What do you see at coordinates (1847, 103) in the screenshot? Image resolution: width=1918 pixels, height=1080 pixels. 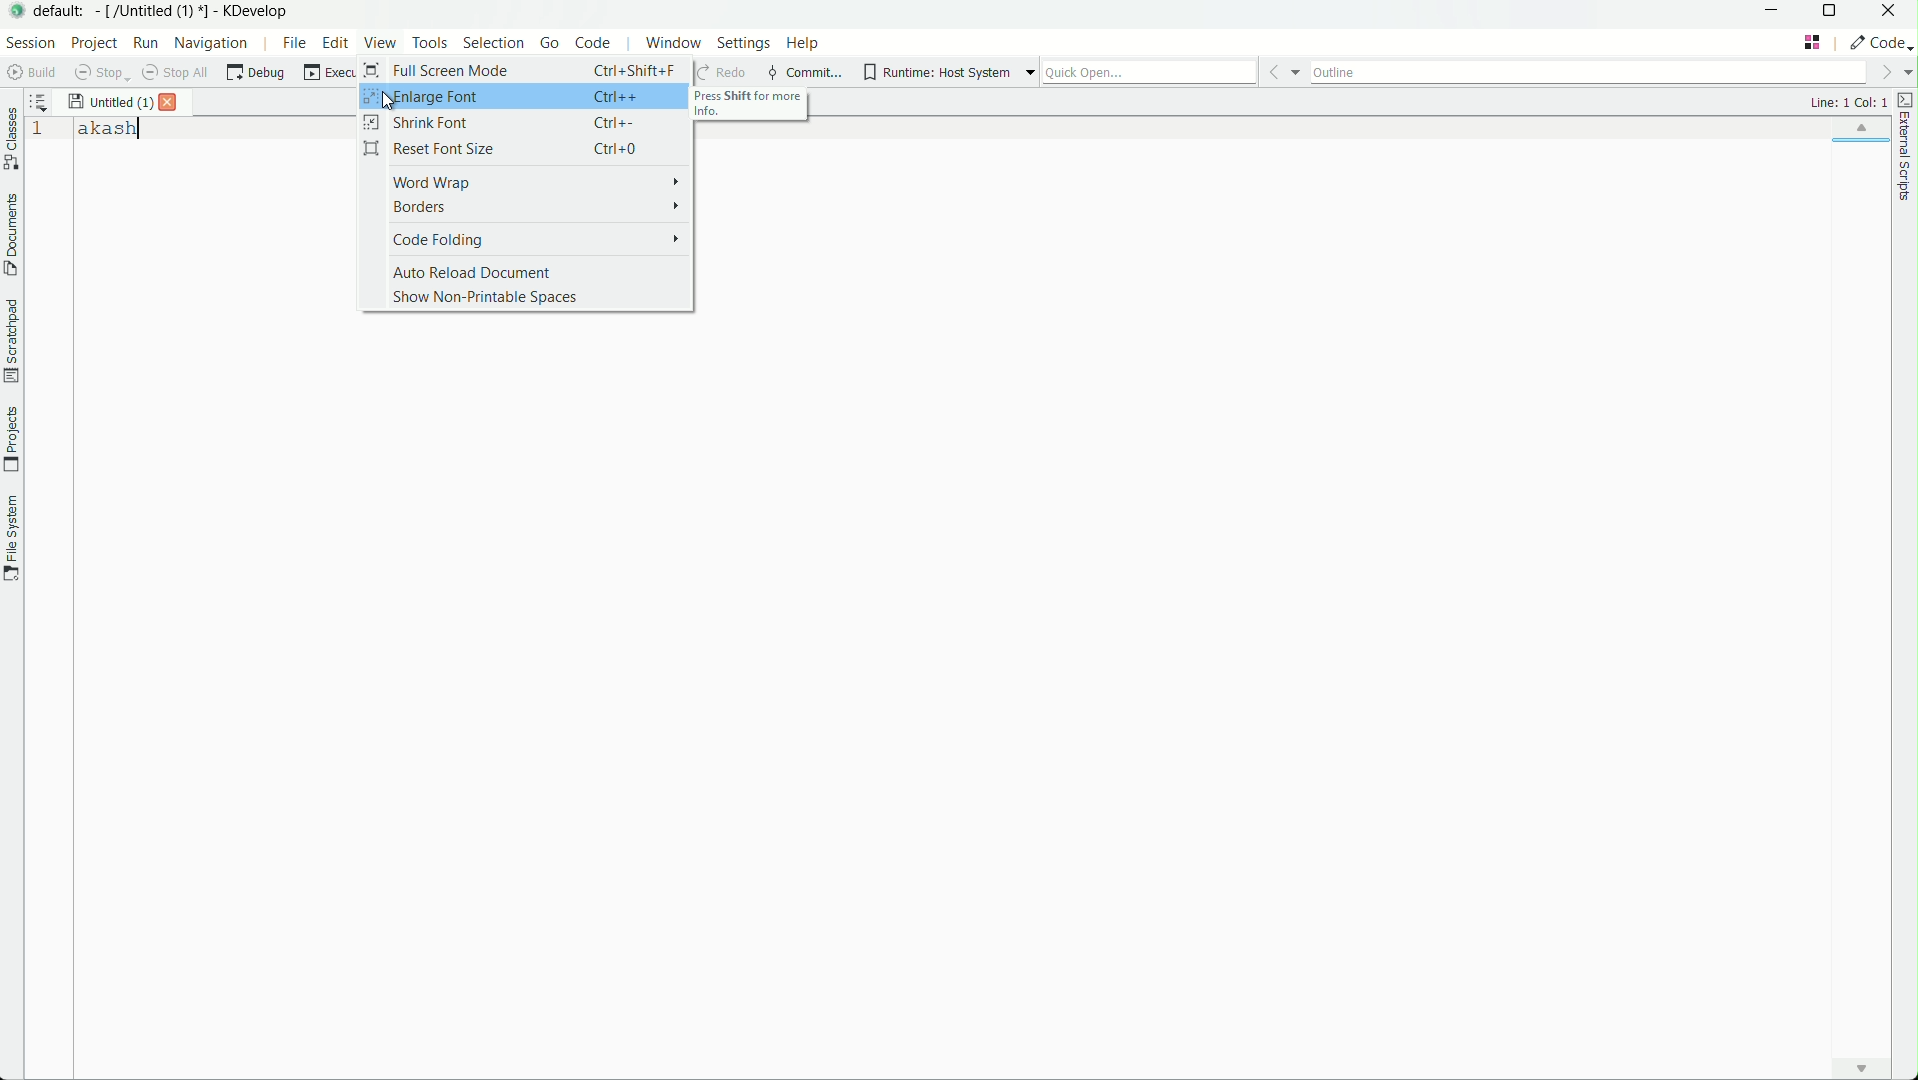 I see `line: 1 col: 1` at bounding box center [1847, 103].